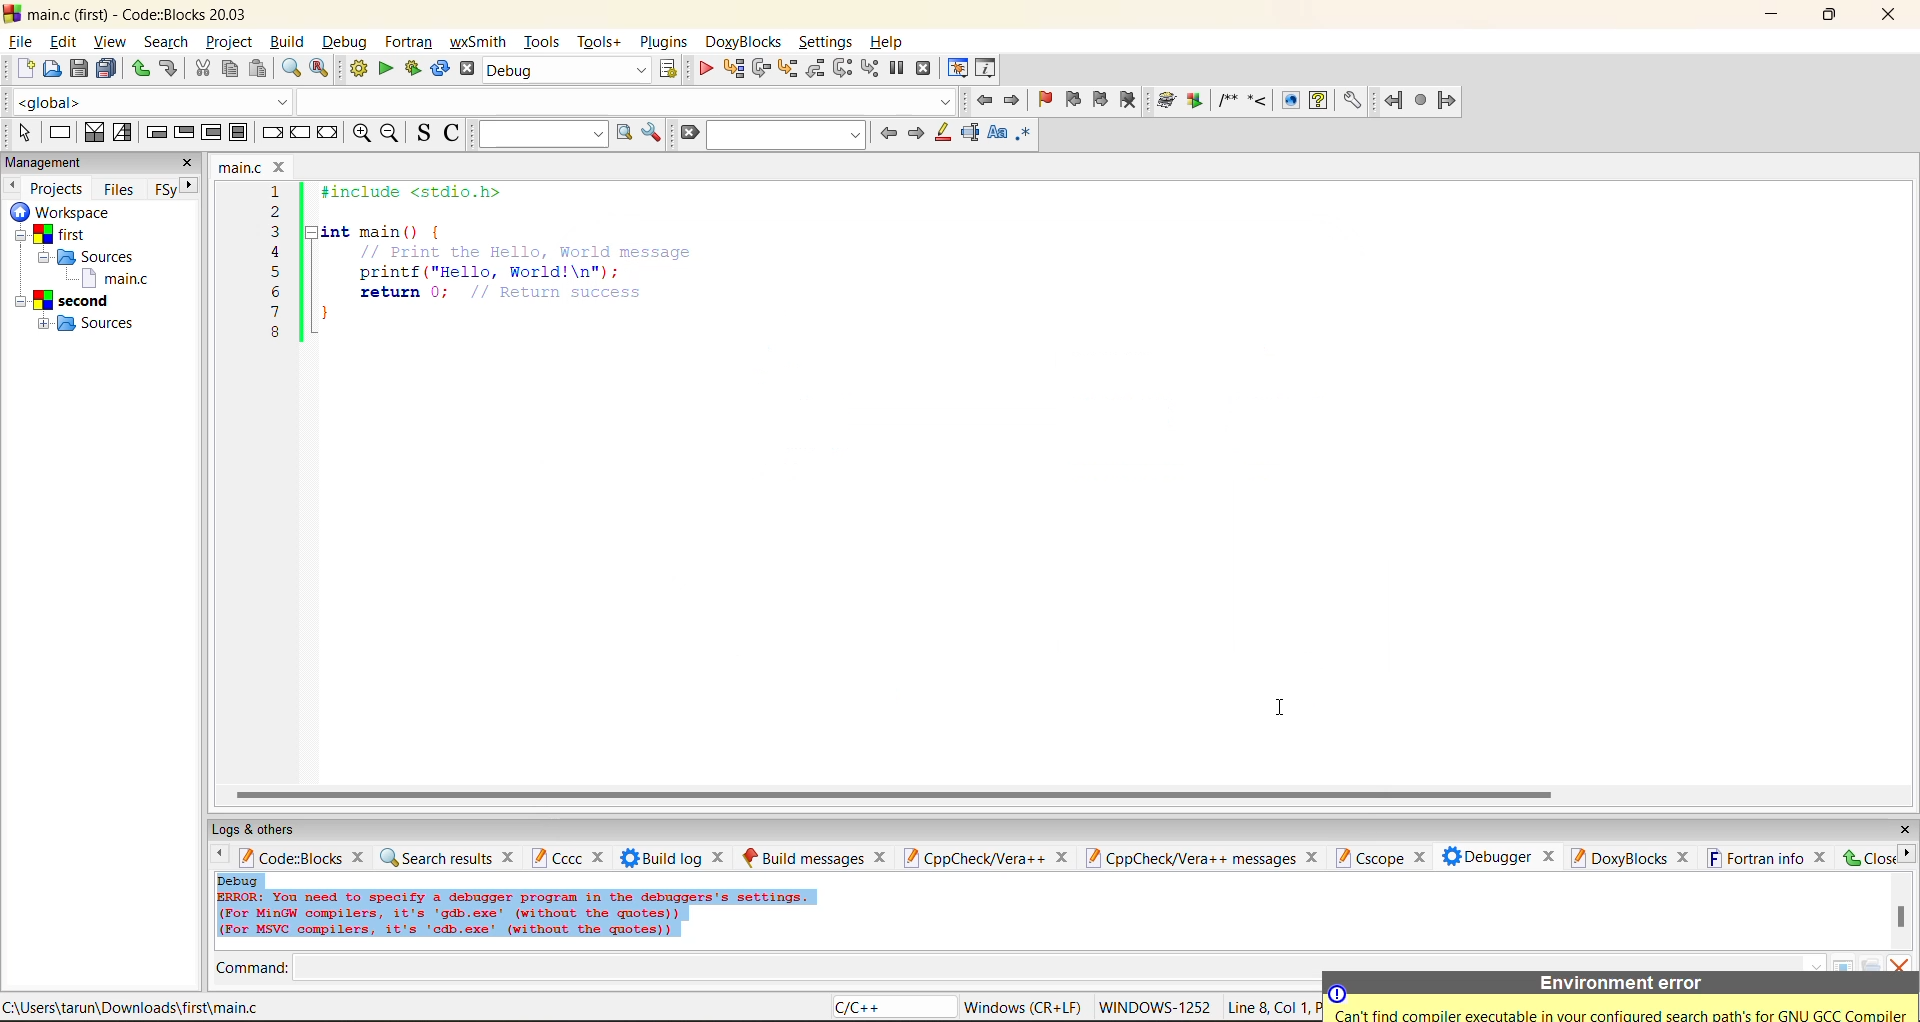 The width and height of the screenshot is (1920, 1022). What do you see at coordinates (92, 323) in the screenshot?
I see `sources folder` at bounding box center [92, 323].